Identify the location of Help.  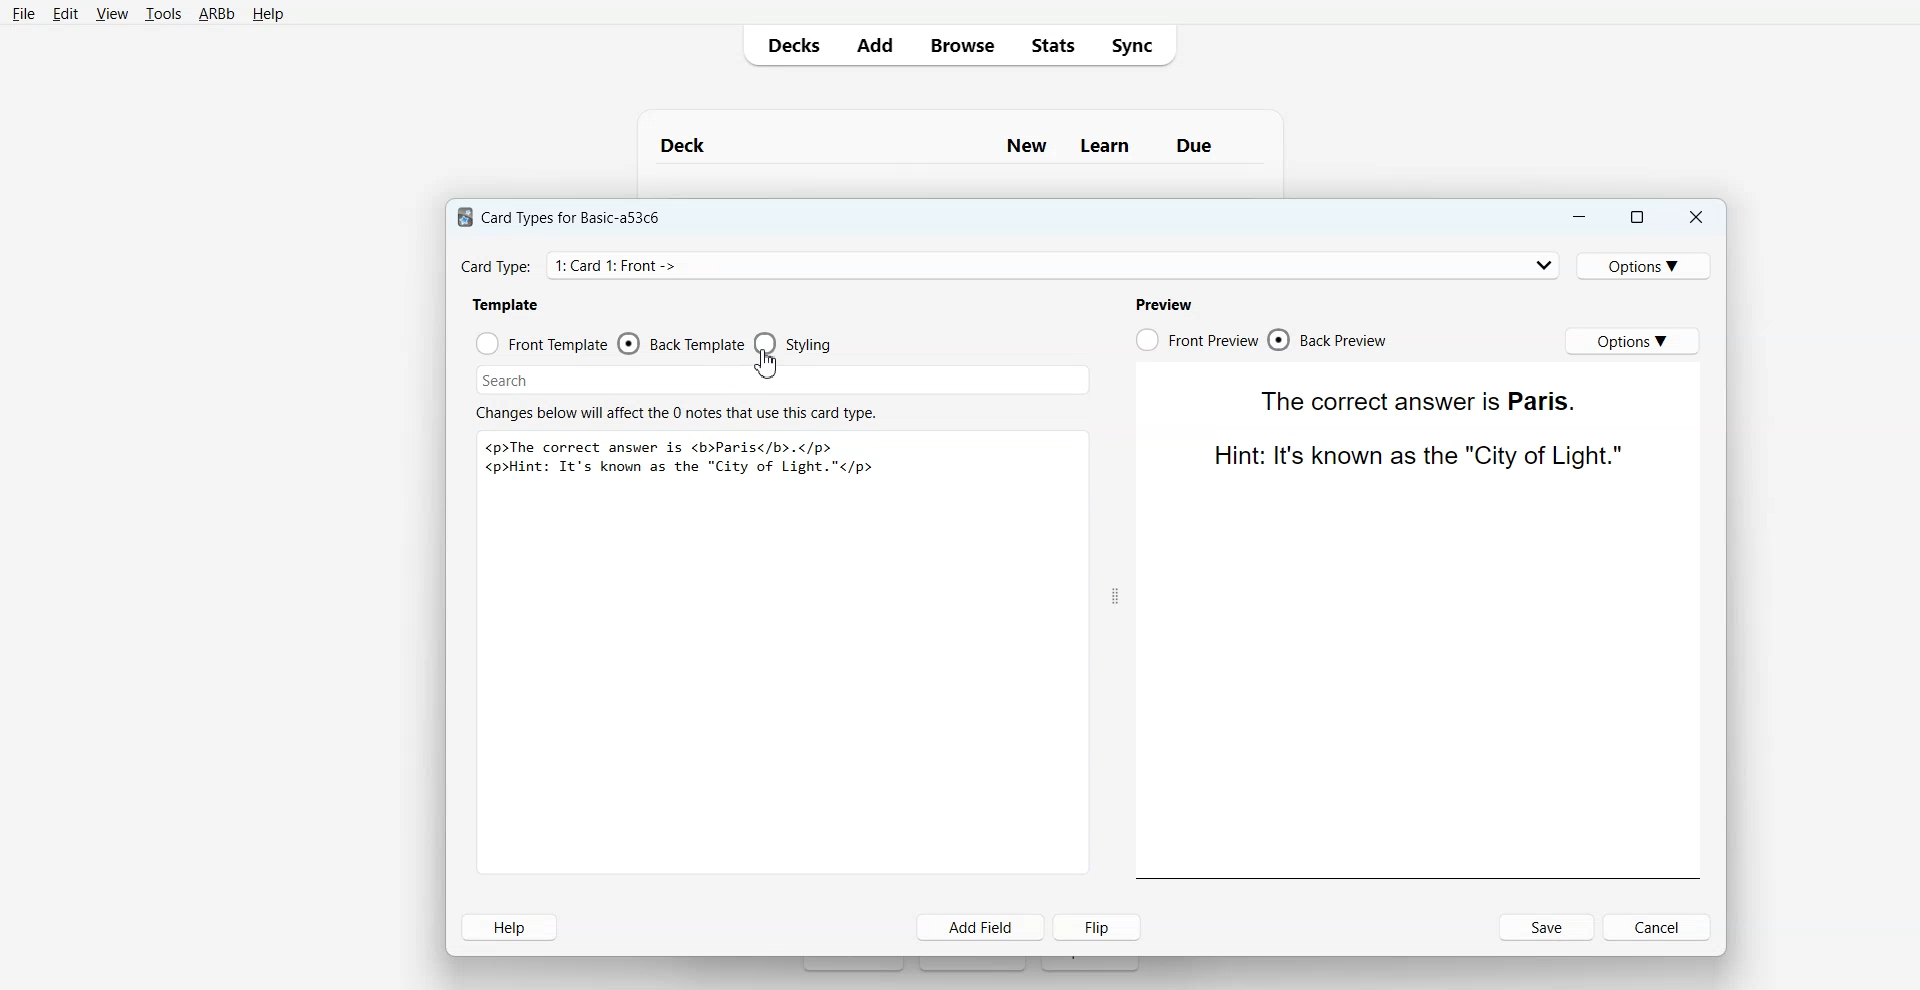
(268, 15).